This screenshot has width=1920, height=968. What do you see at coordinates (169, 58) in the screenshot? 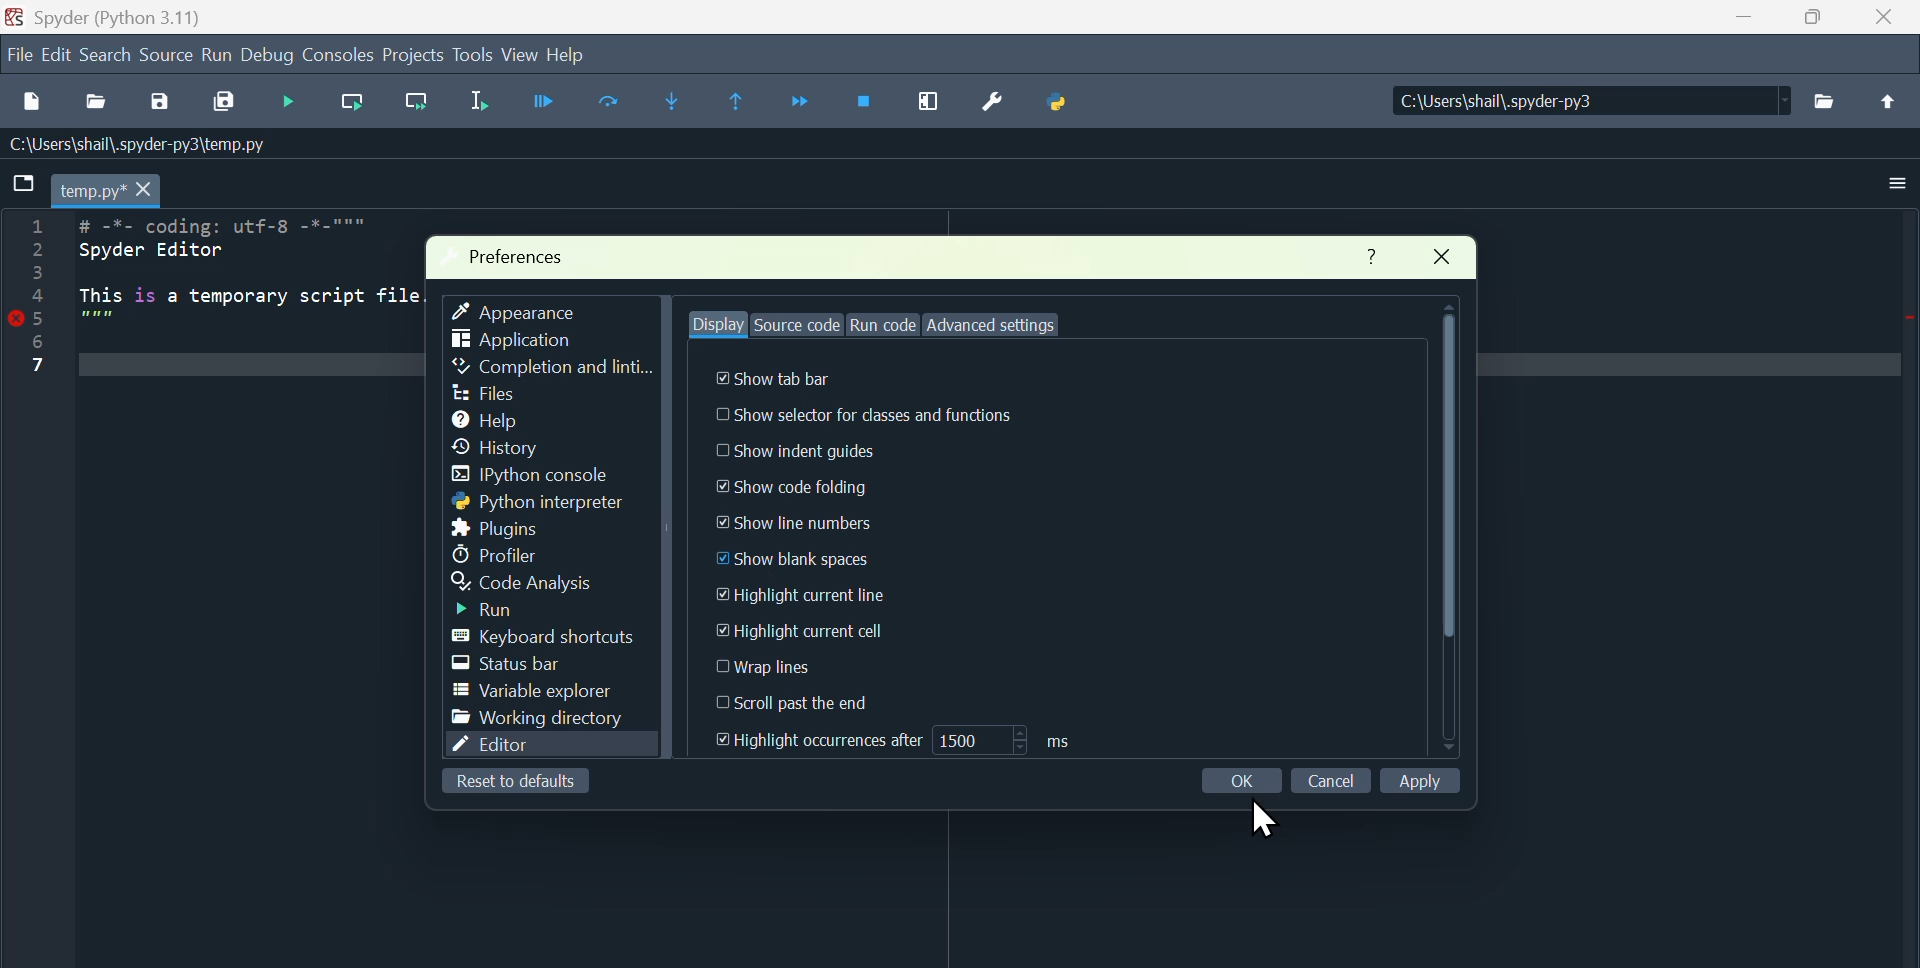
I see `Source` at bounding box center [169, 58].